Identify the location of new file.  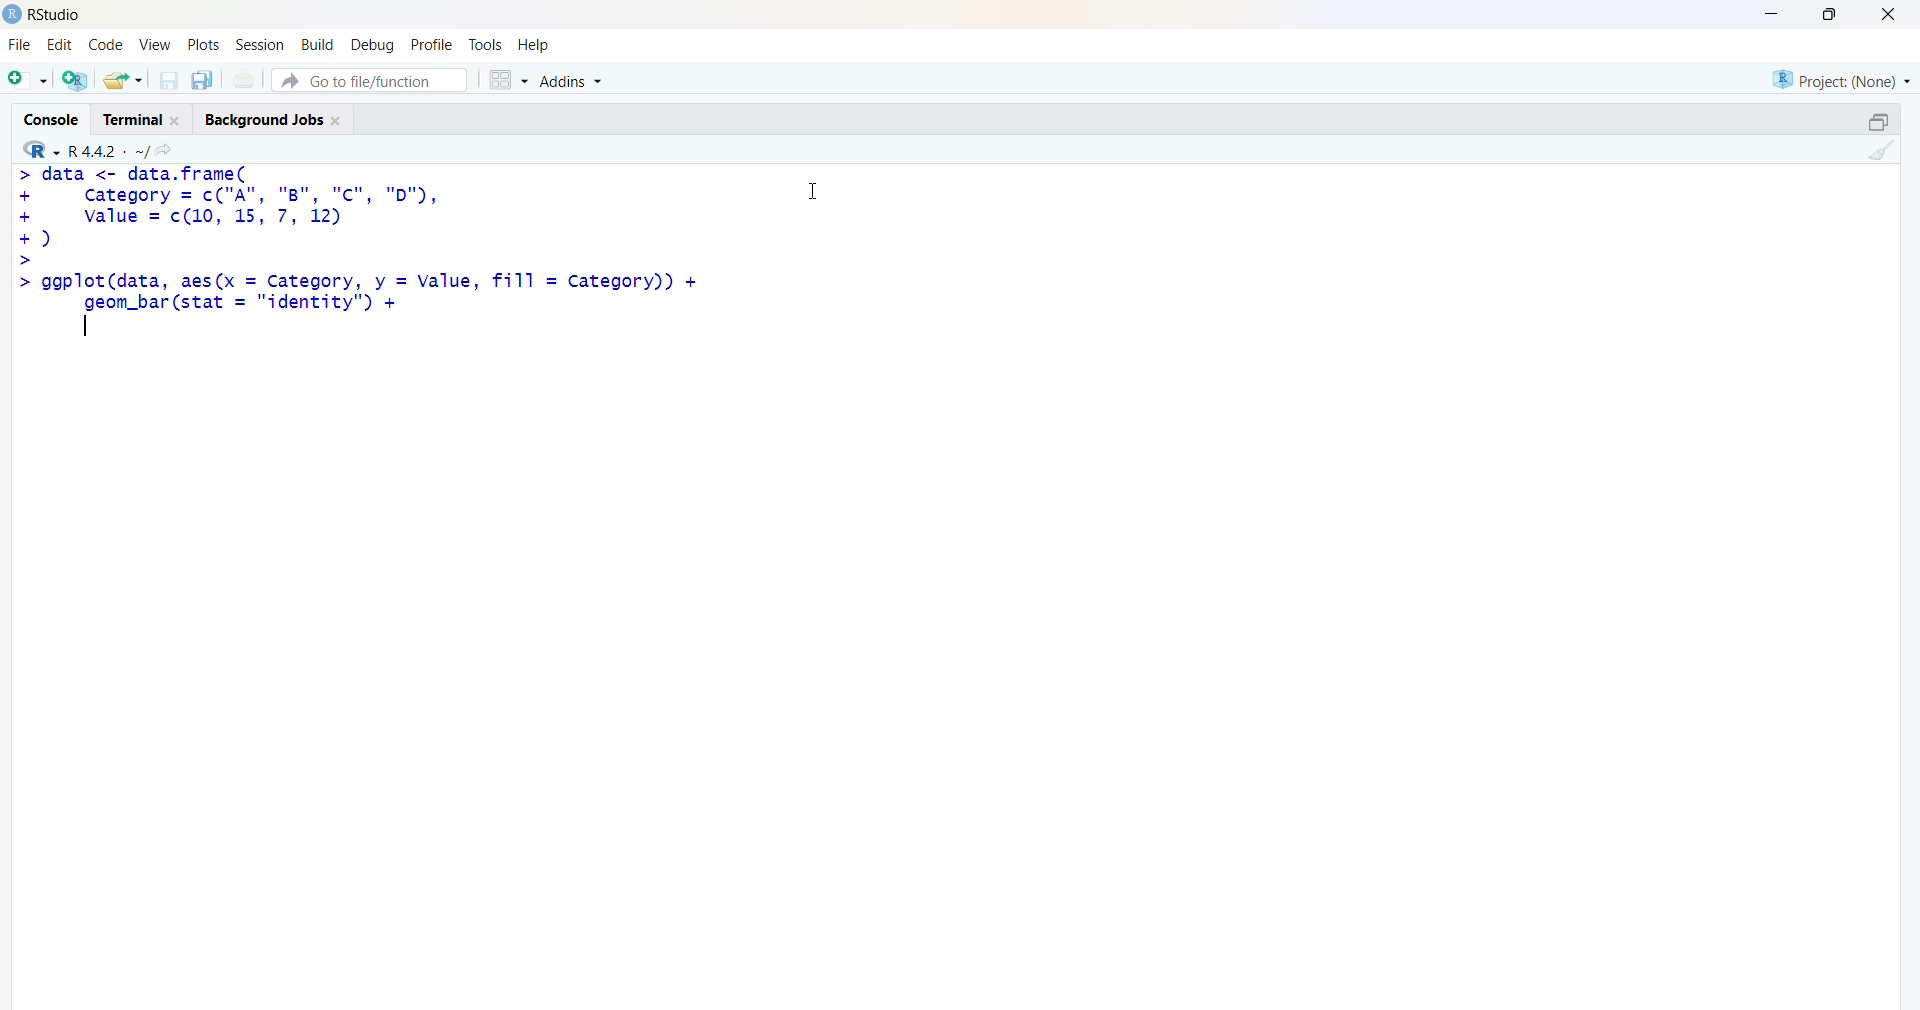
(27, 77).